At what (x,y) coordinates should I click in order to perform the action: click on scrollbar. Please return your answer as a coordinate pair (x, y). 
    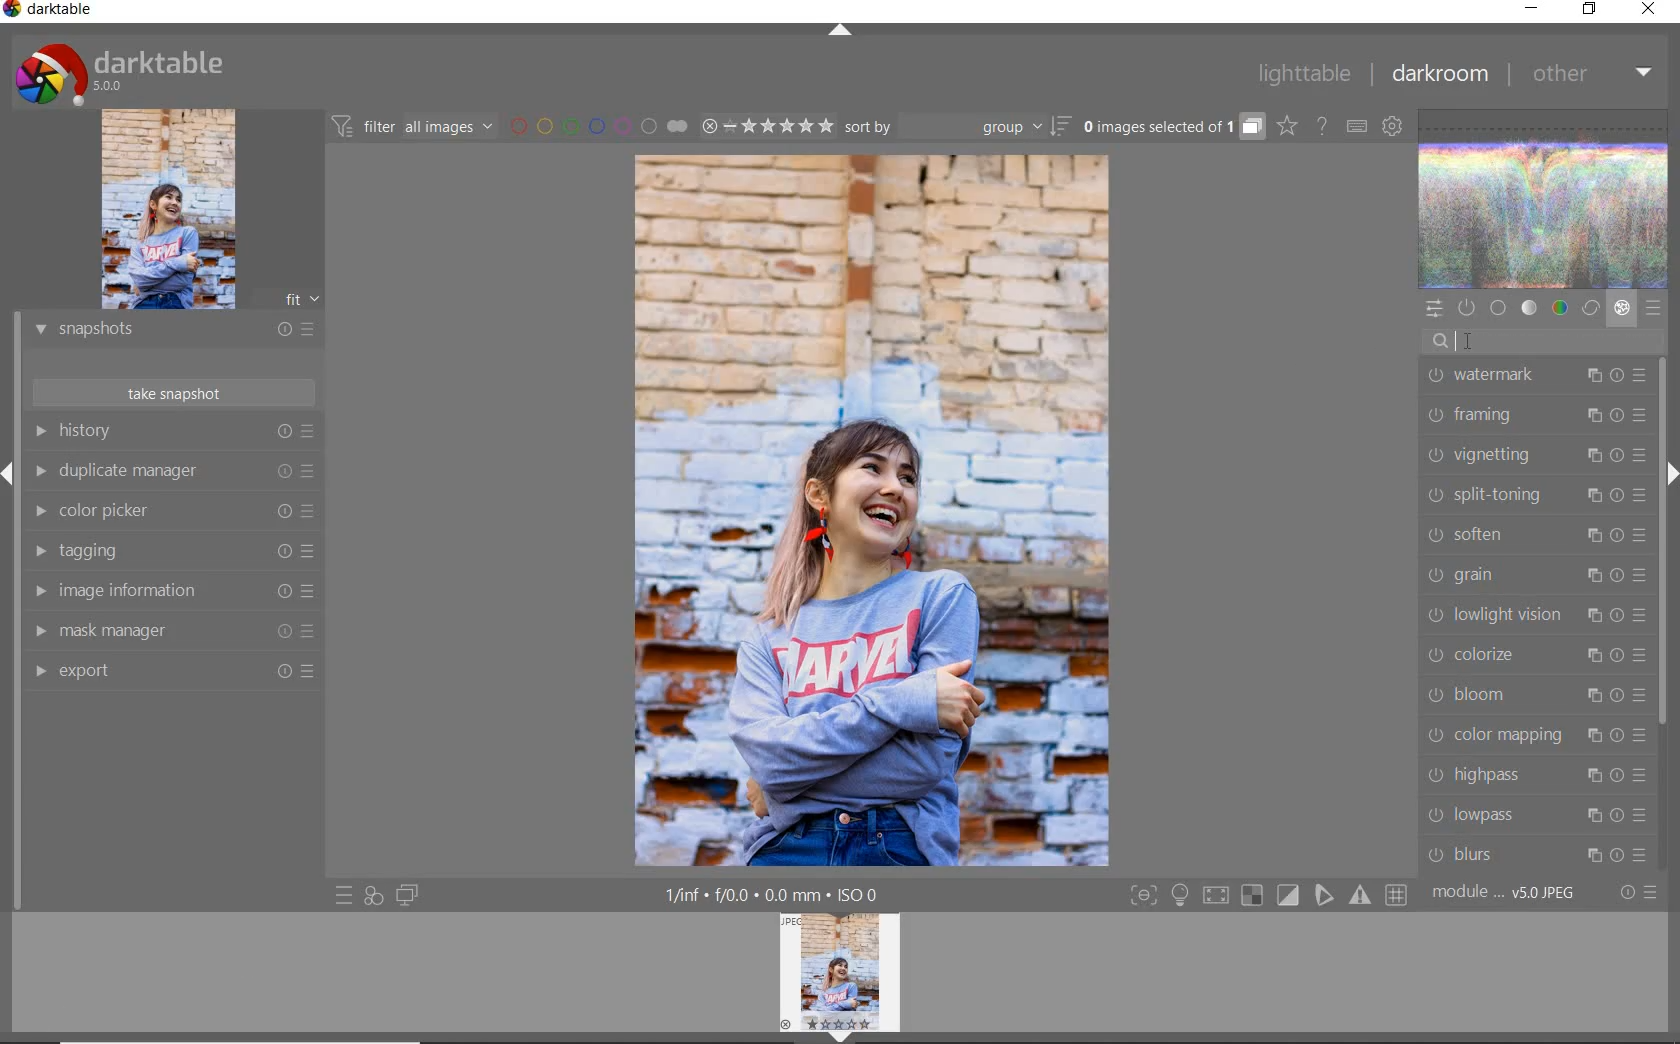
    Looking at the image, I should click on (1663, 538).